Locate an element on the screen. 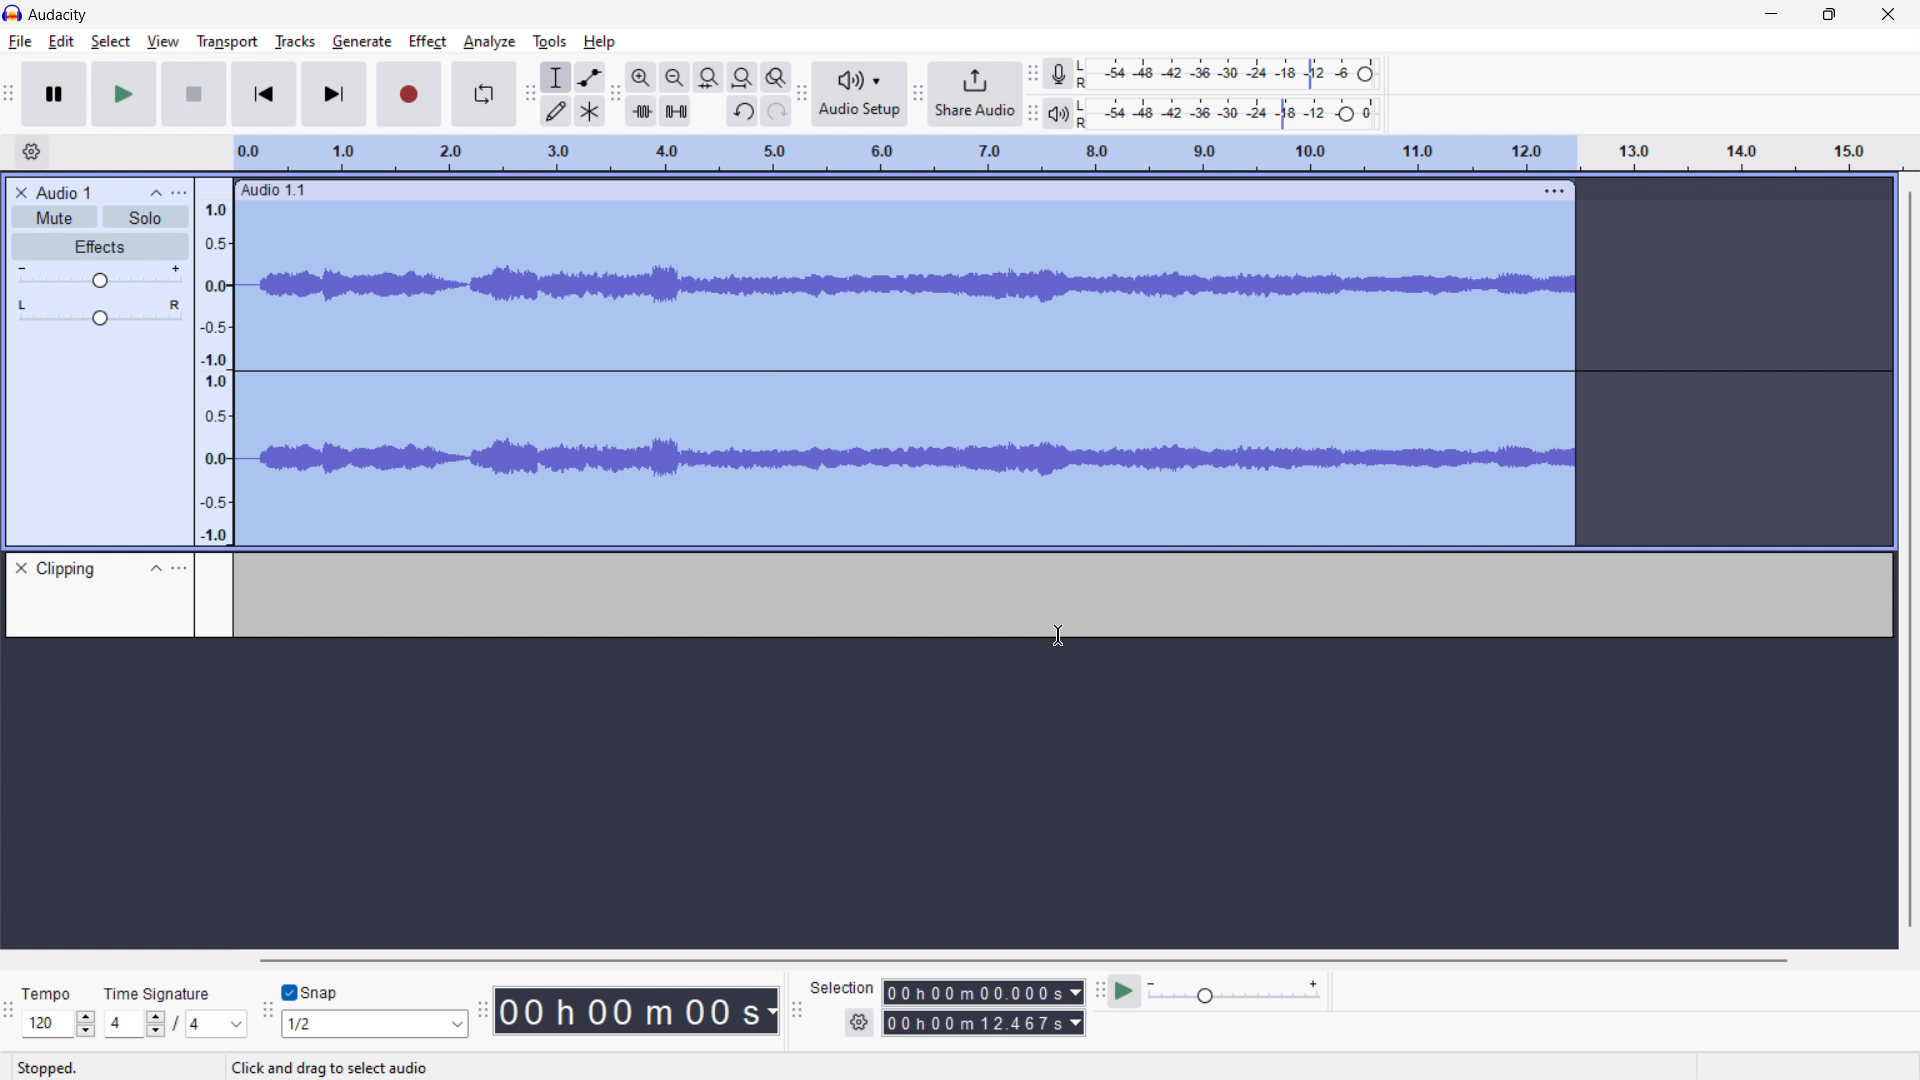 The image size is (1920, 1080). record is located at coordinates (409, 95).